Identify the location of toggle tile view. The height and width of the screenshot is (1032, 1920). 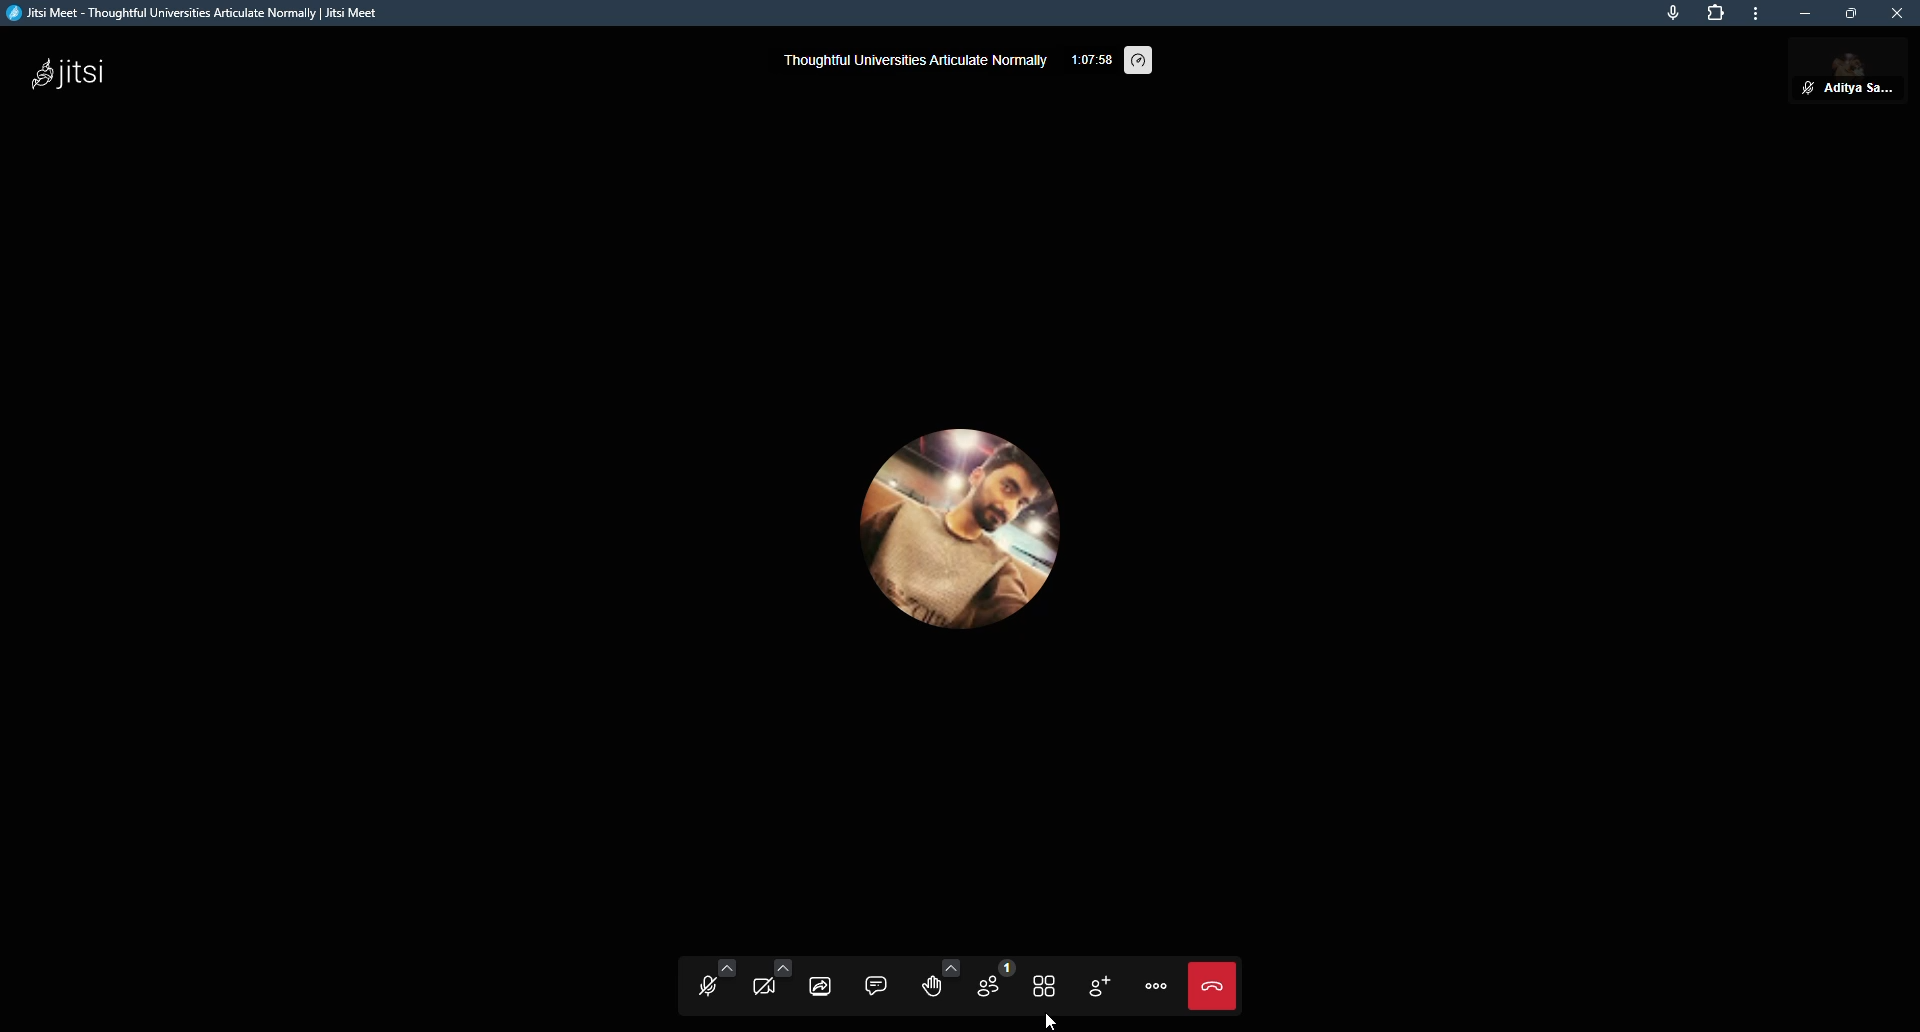
(1052, 984).